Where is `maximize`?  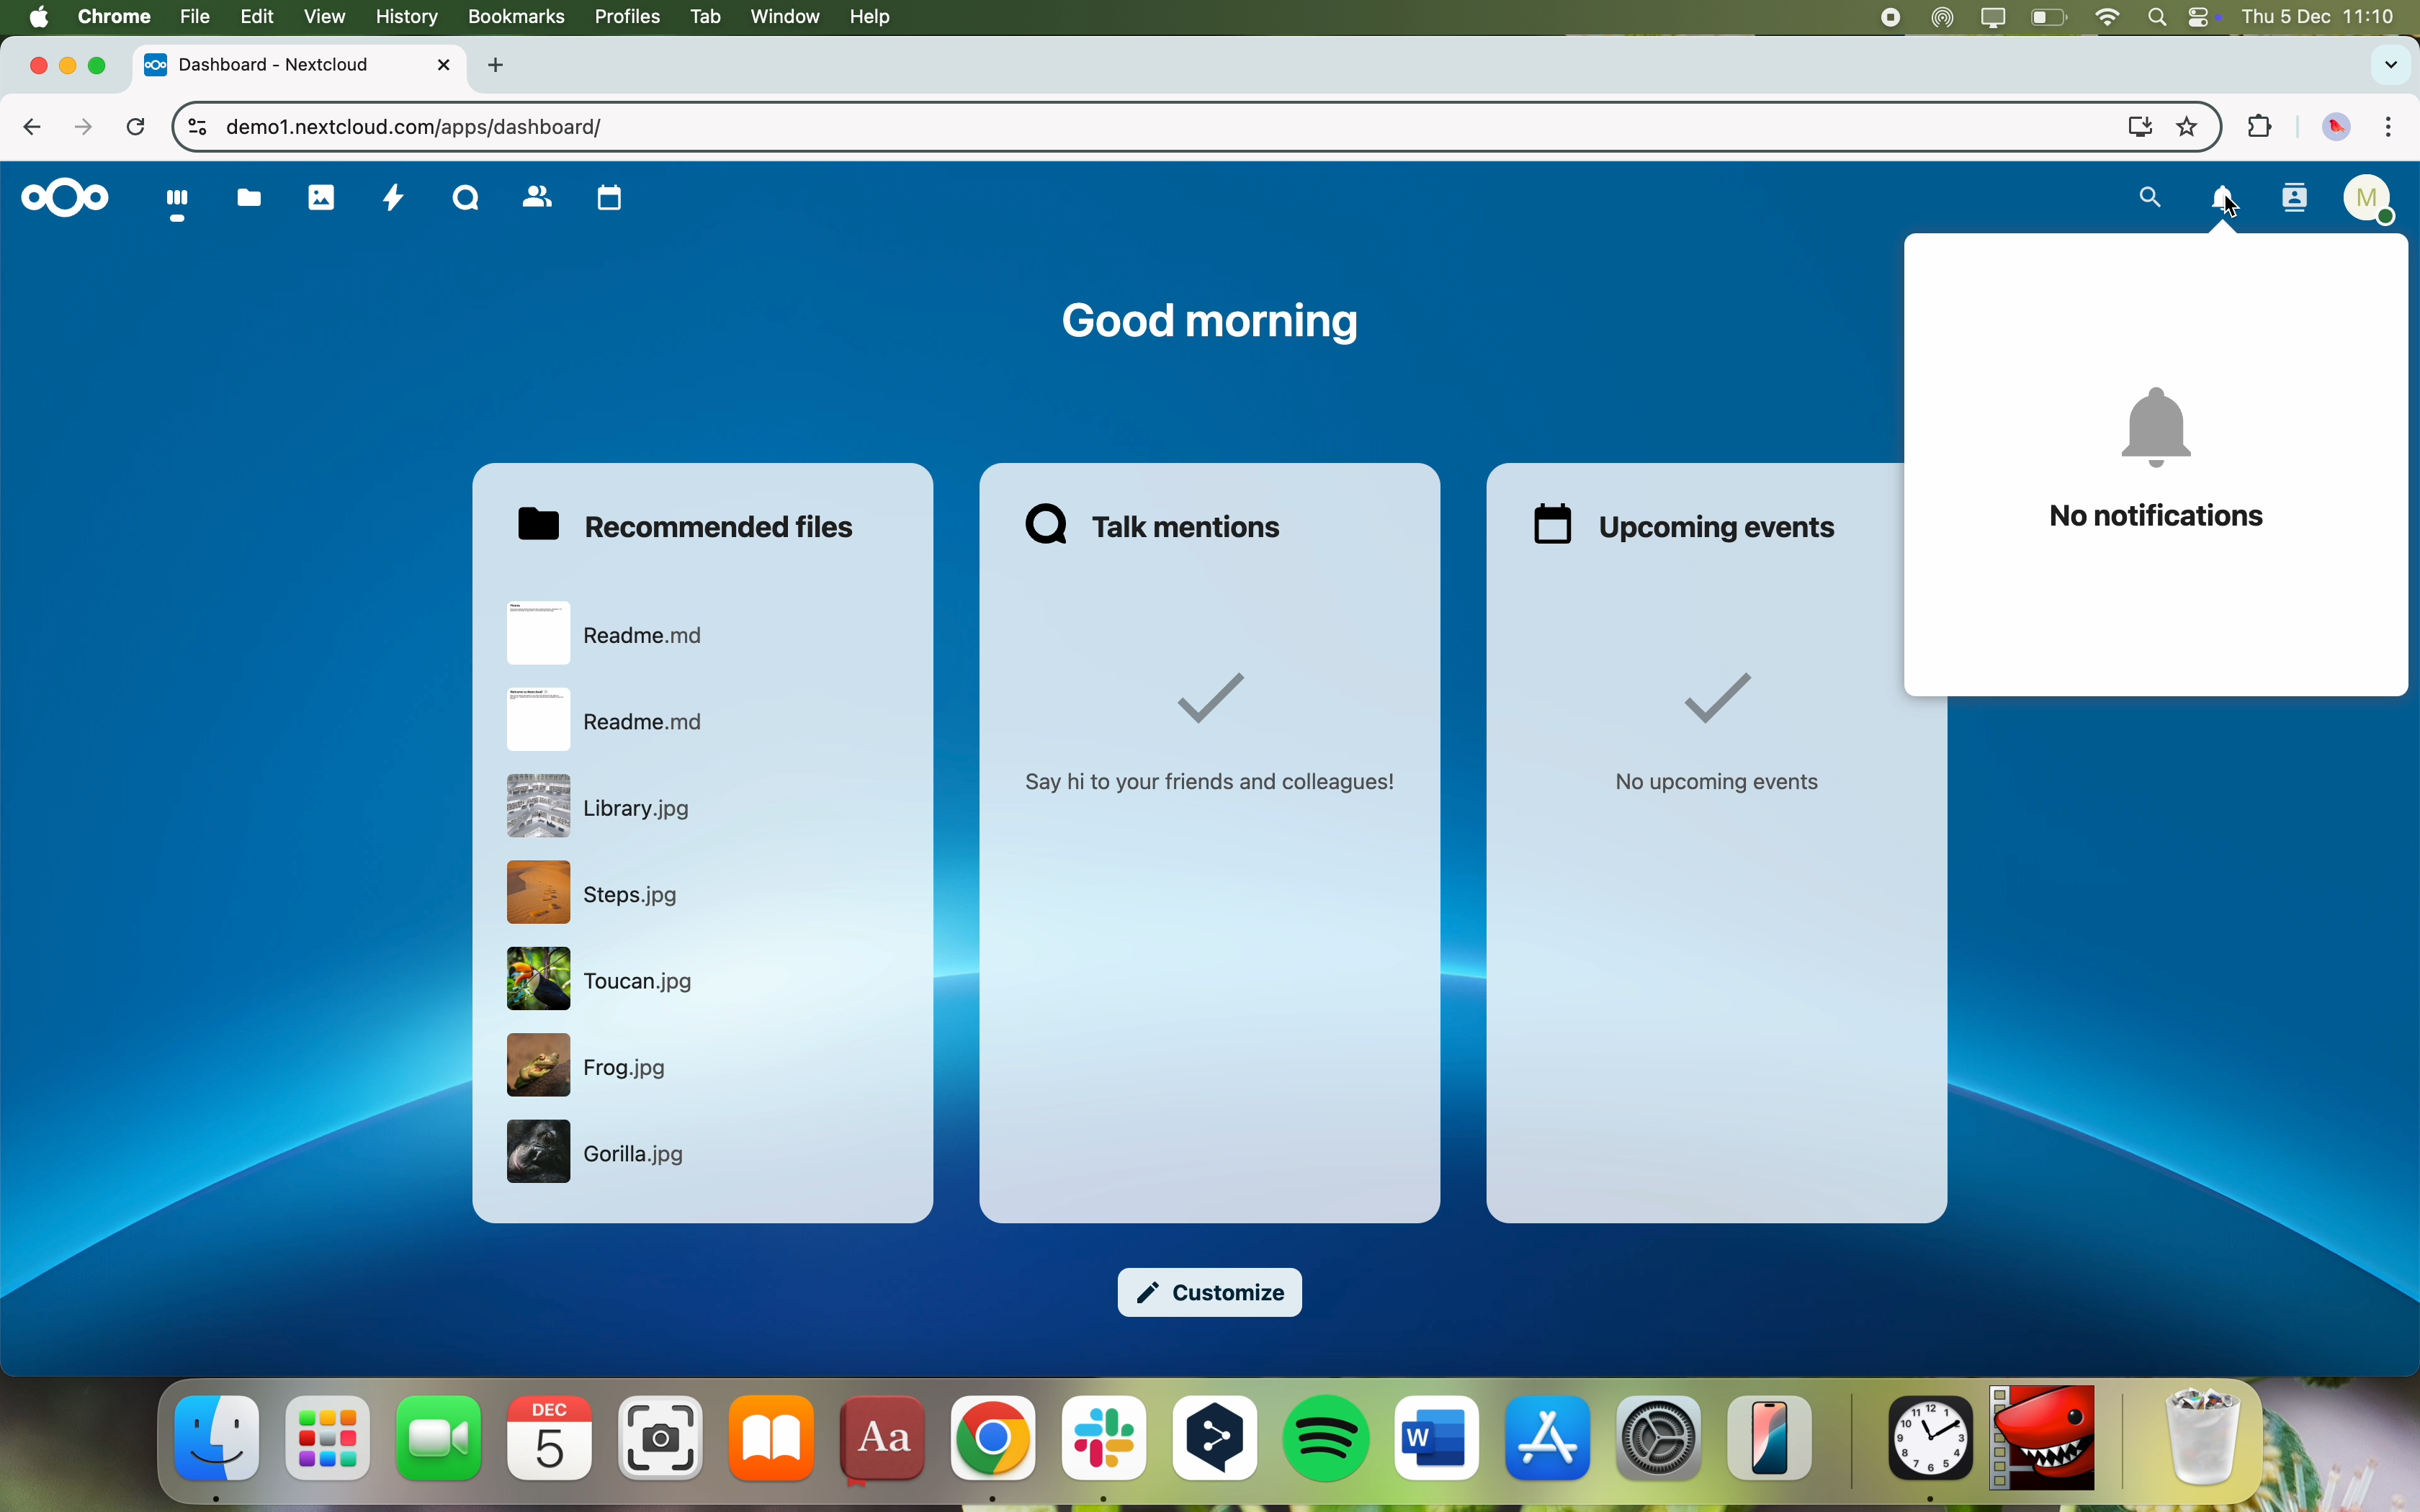 maximize is located at coordinates (104, 67).